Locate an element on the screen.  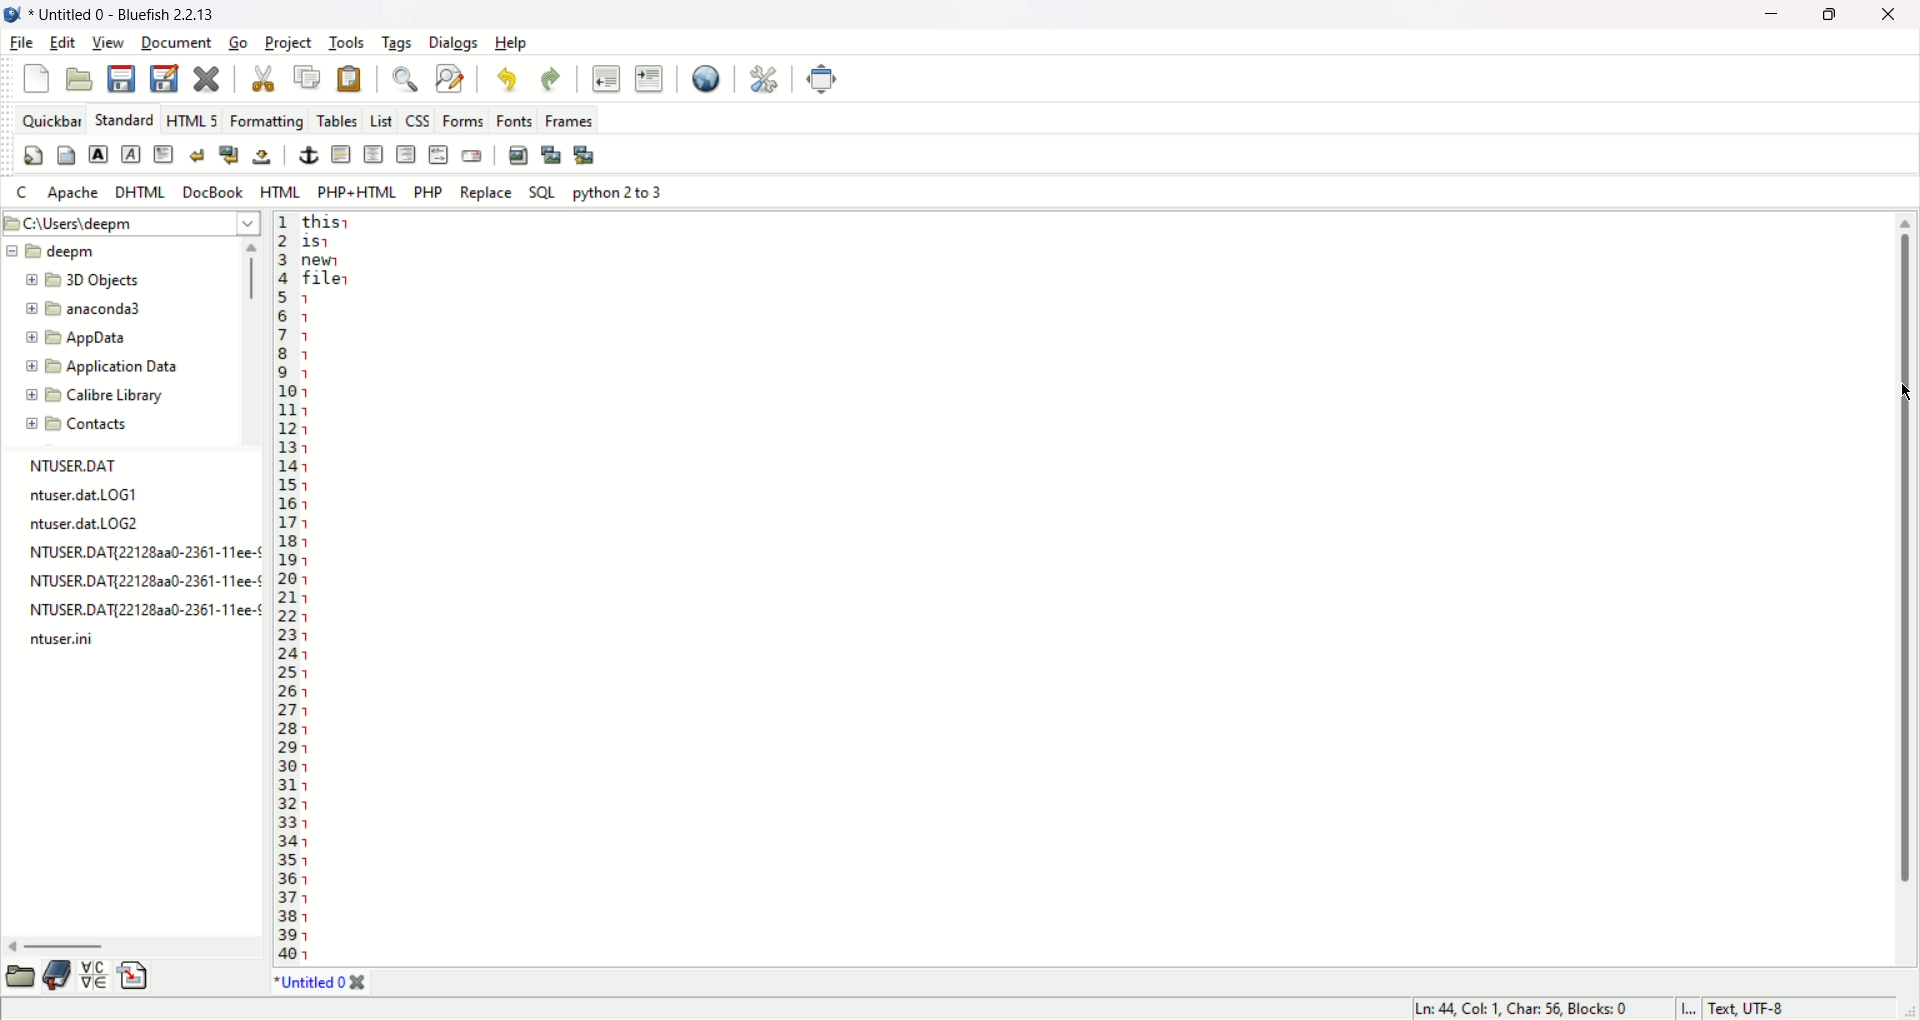
quickbar is located at coordinates (51, 120).